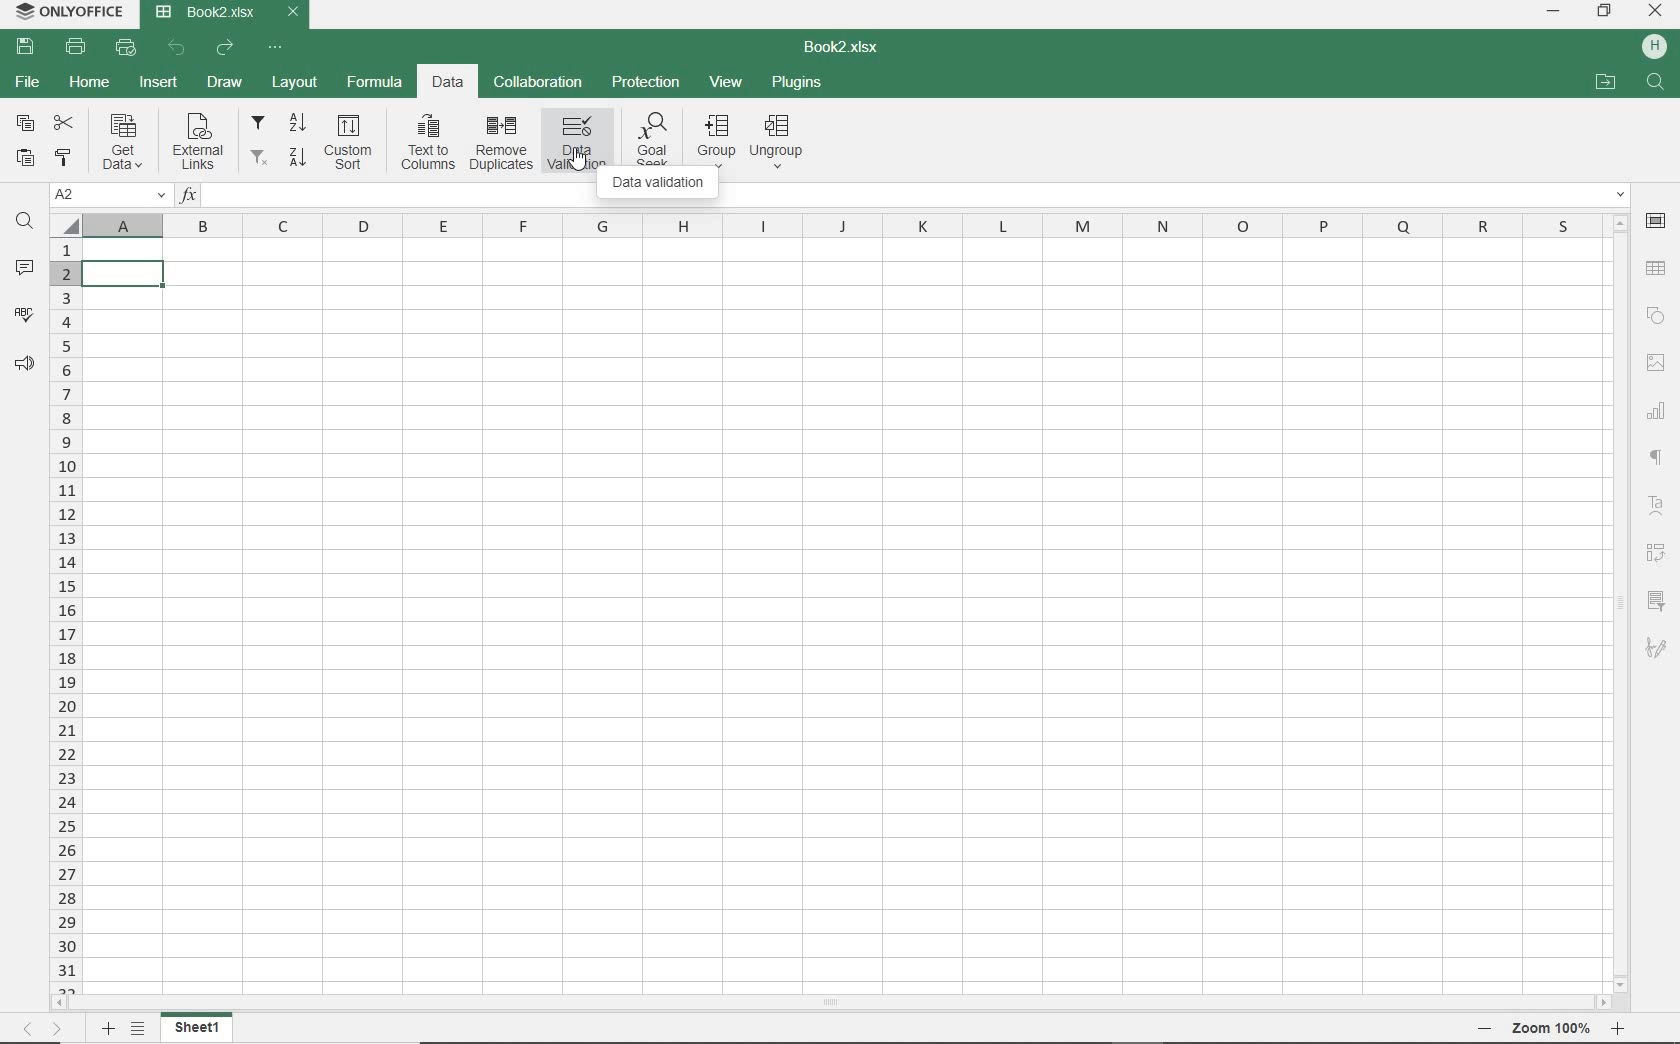 The image size is (1680, 1044). I want to click on CLOSE TAB, so click(292, 13).